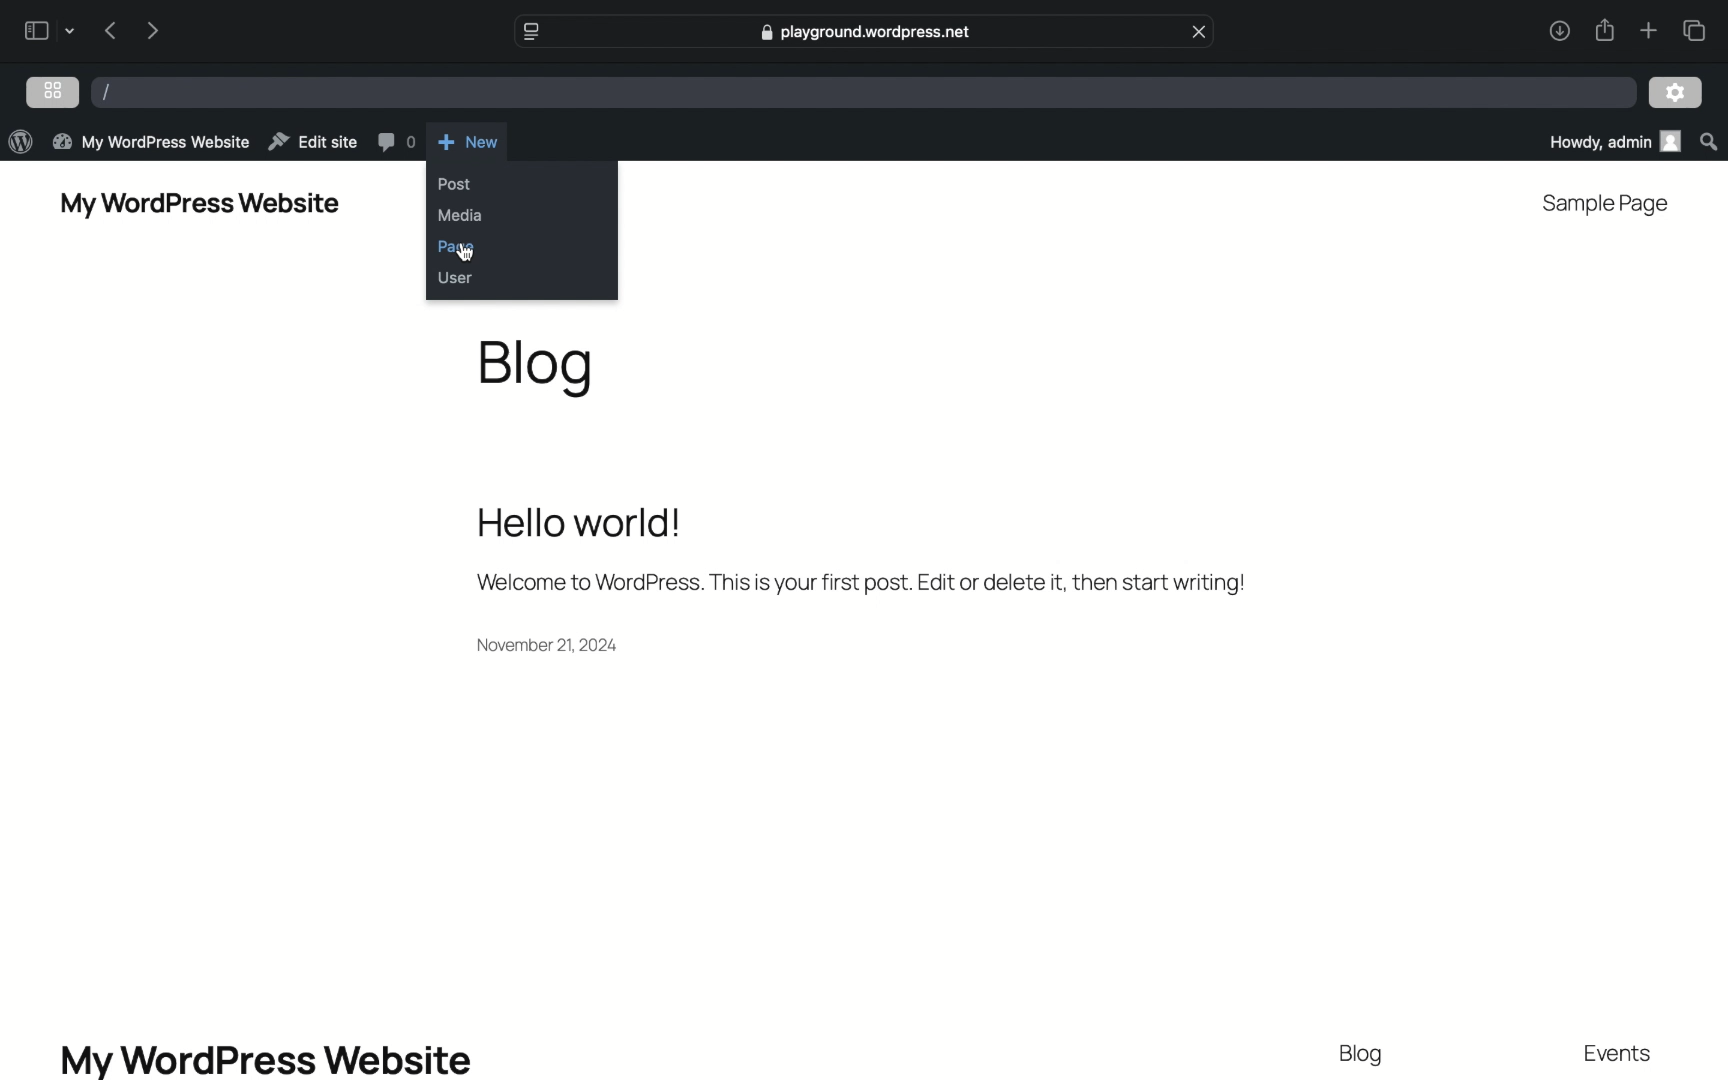 The image size is (1728, 1080). I want to click on welcome message, so click(861, 583).